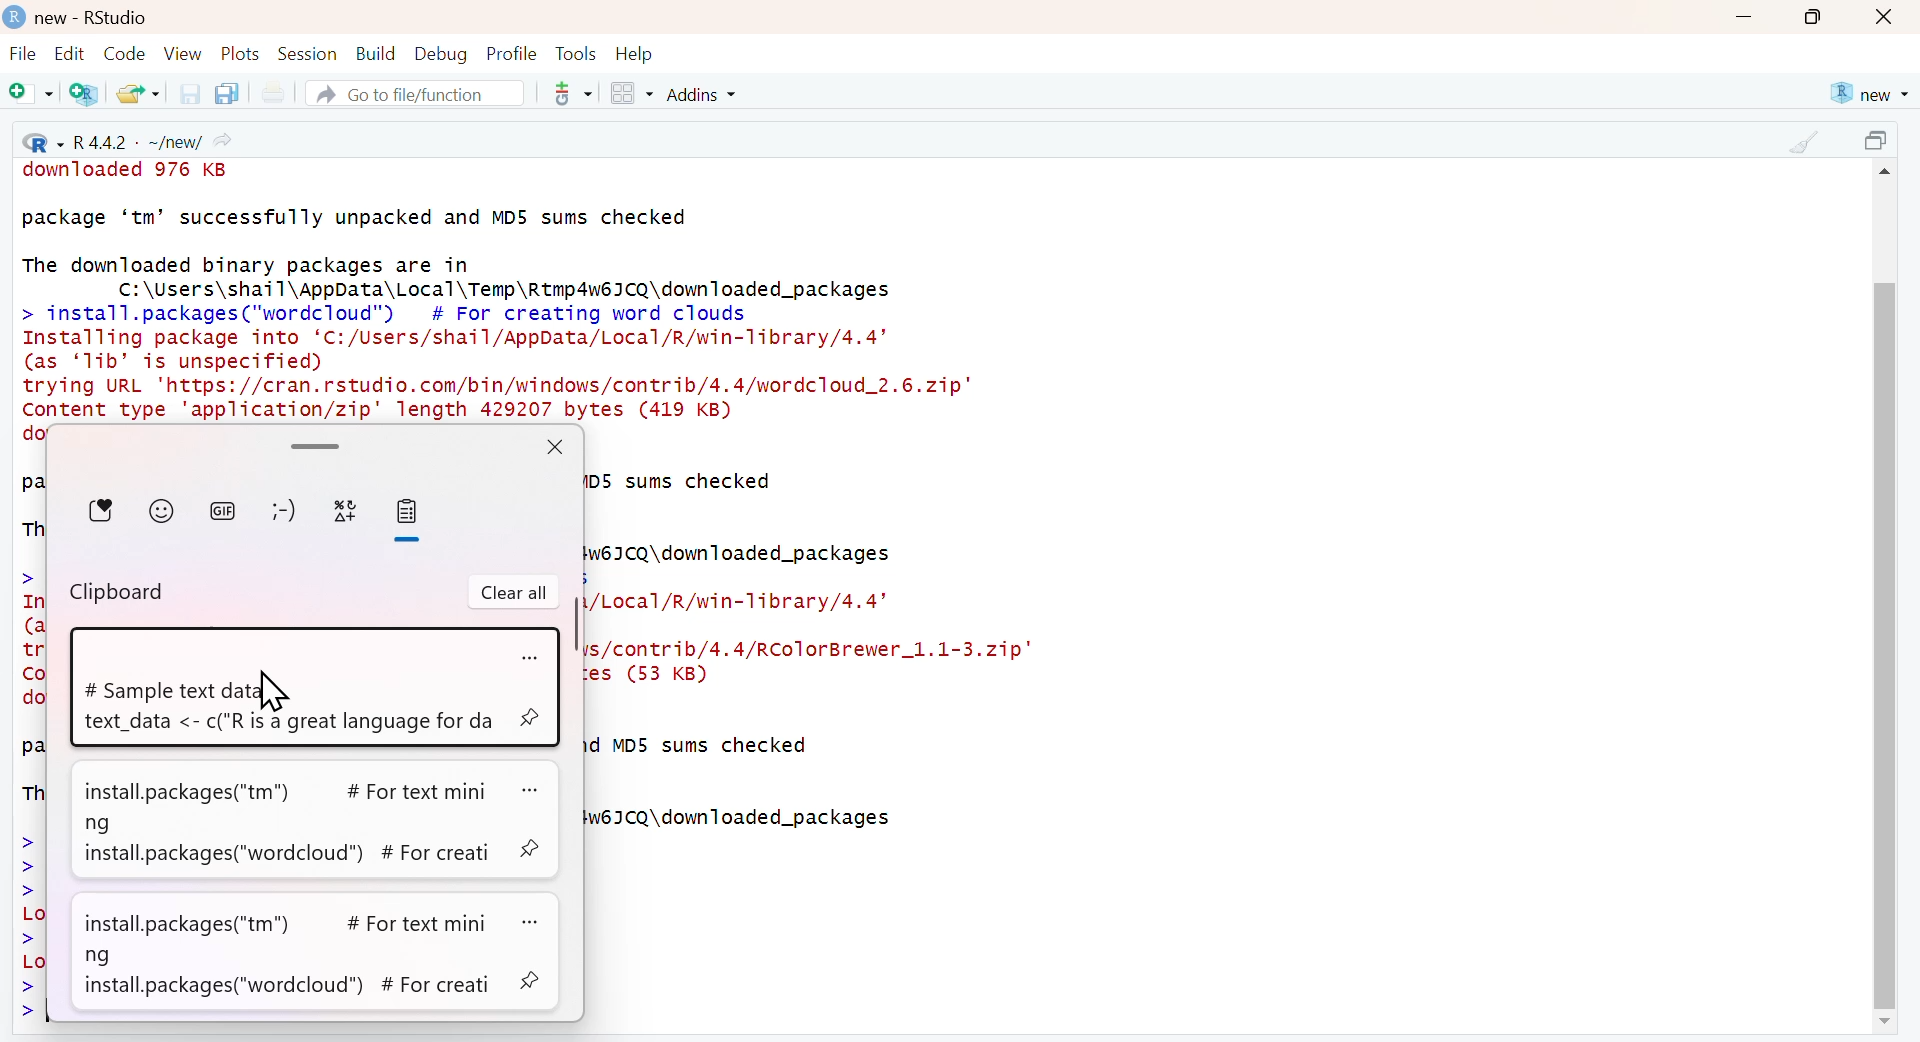 The width and height of the screenshot is (1920, 1042). Describe the element at coordinates (186, 54) in the screenshot. I see `View` at that location.